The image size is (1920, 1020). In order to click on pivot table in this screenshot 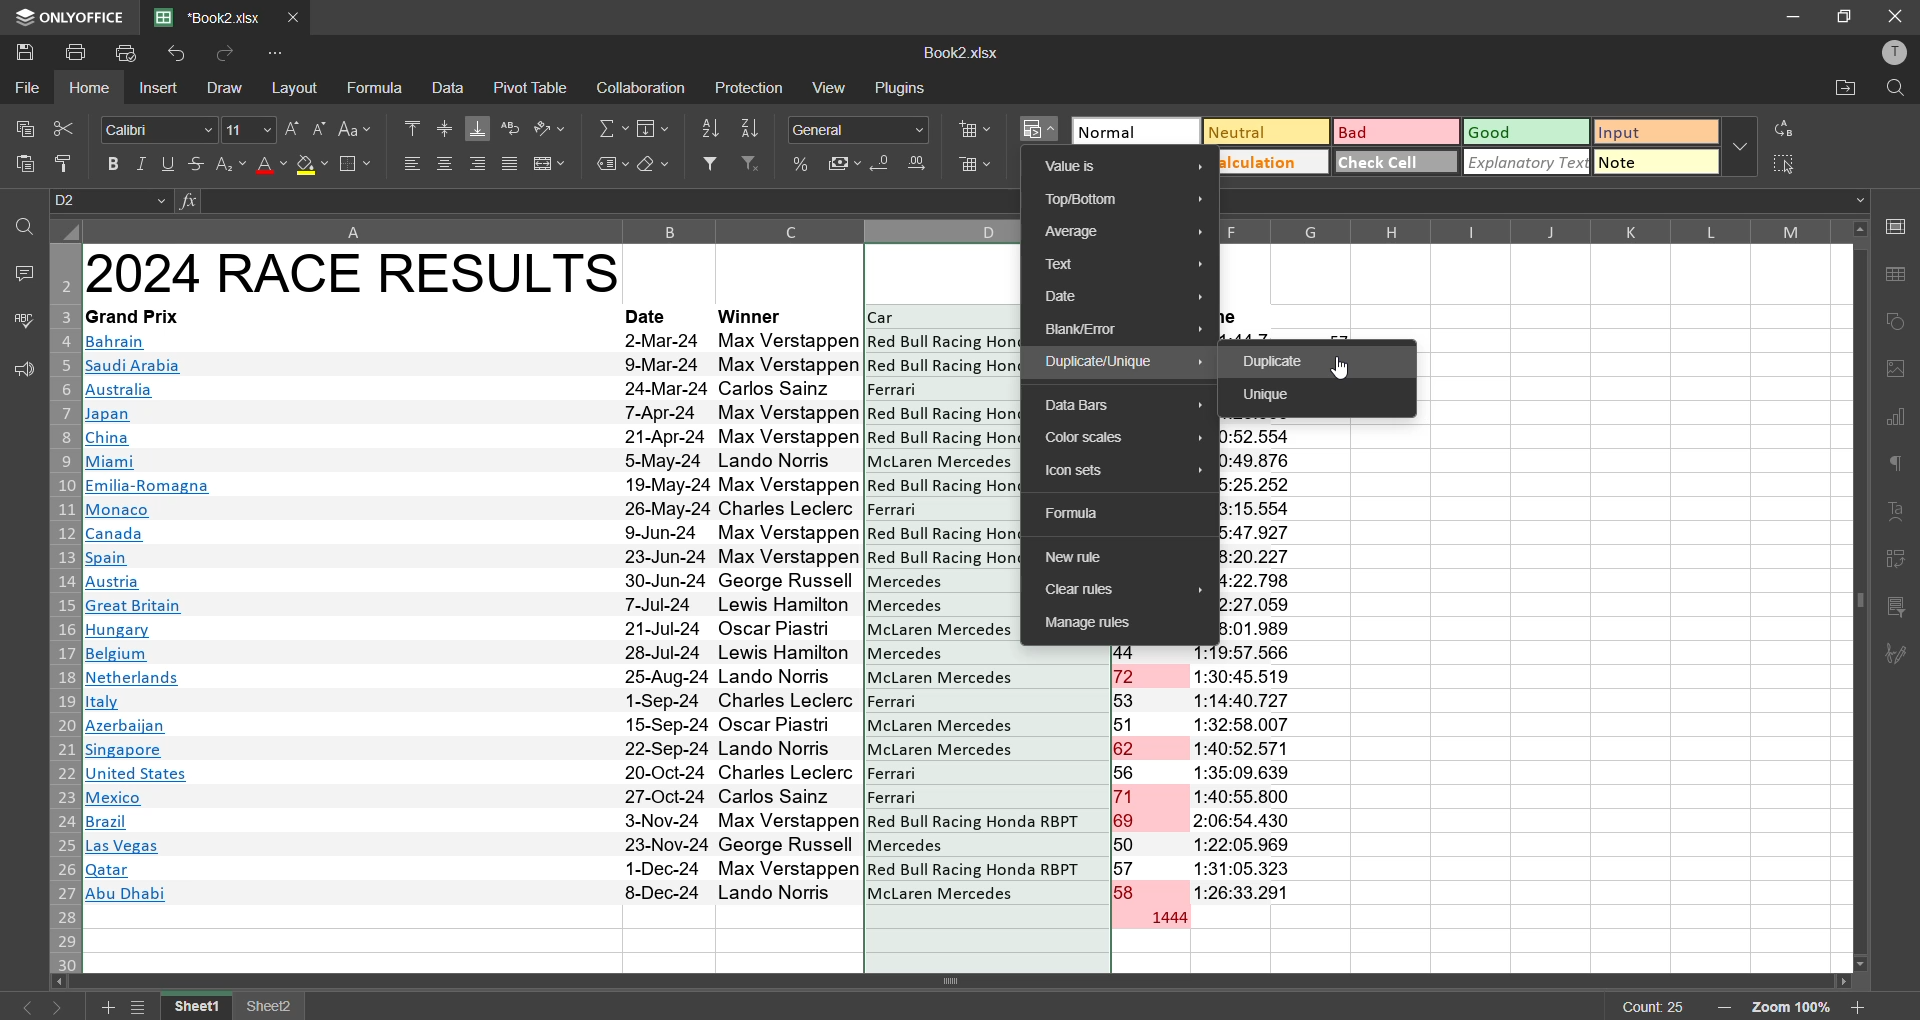, I will do `click(532, 87)`.